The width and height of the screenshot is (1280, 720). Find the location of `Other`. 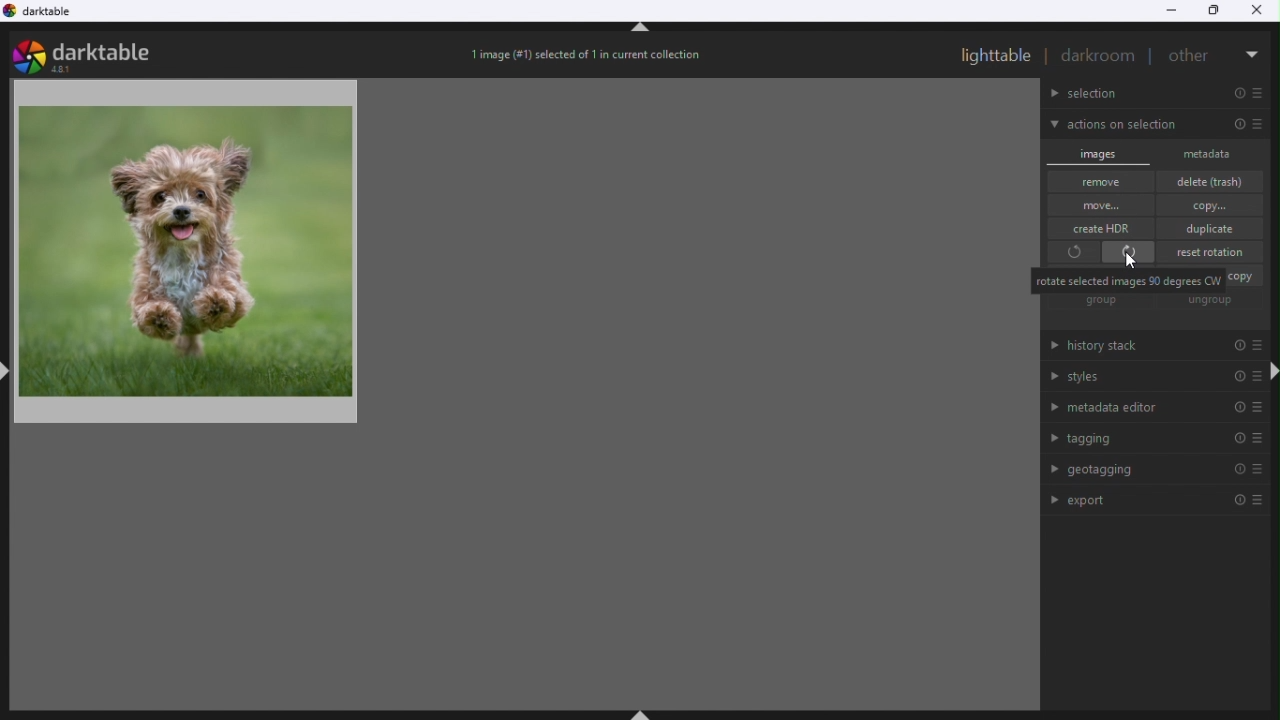

Other is located at coordinates (1192, 53).